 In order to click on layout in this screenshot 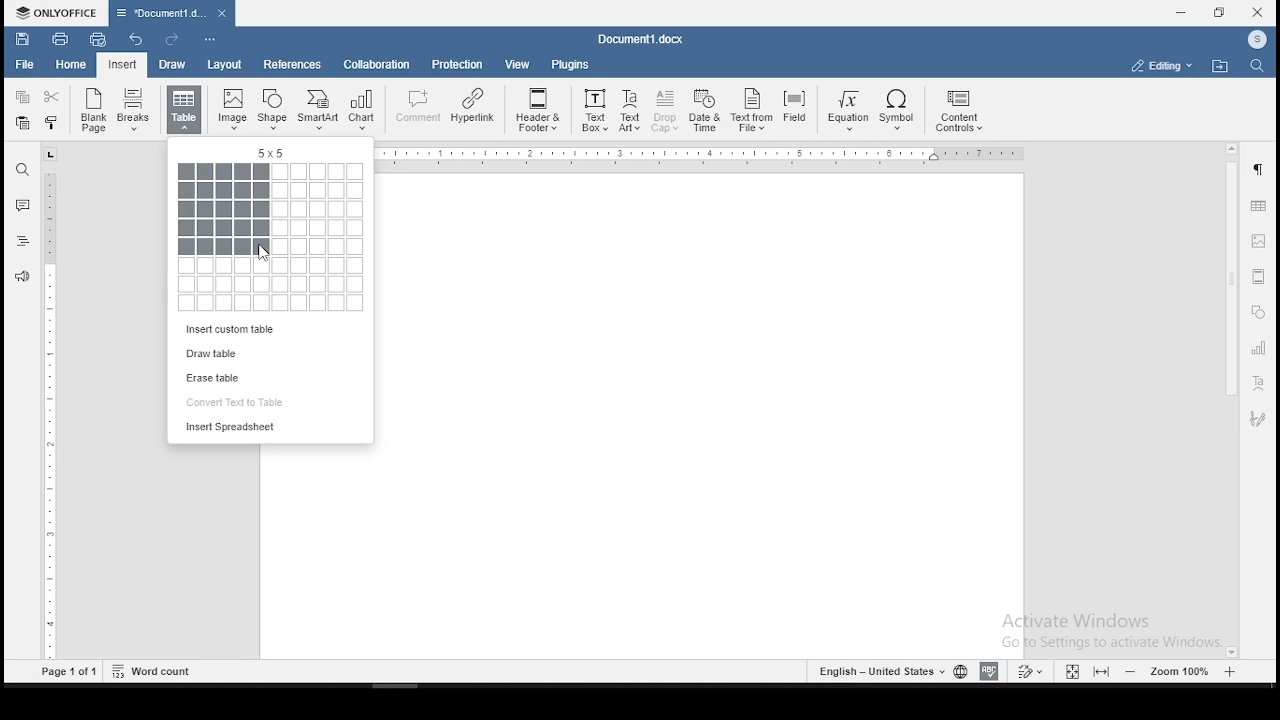, I will do `click(223, 65)`.